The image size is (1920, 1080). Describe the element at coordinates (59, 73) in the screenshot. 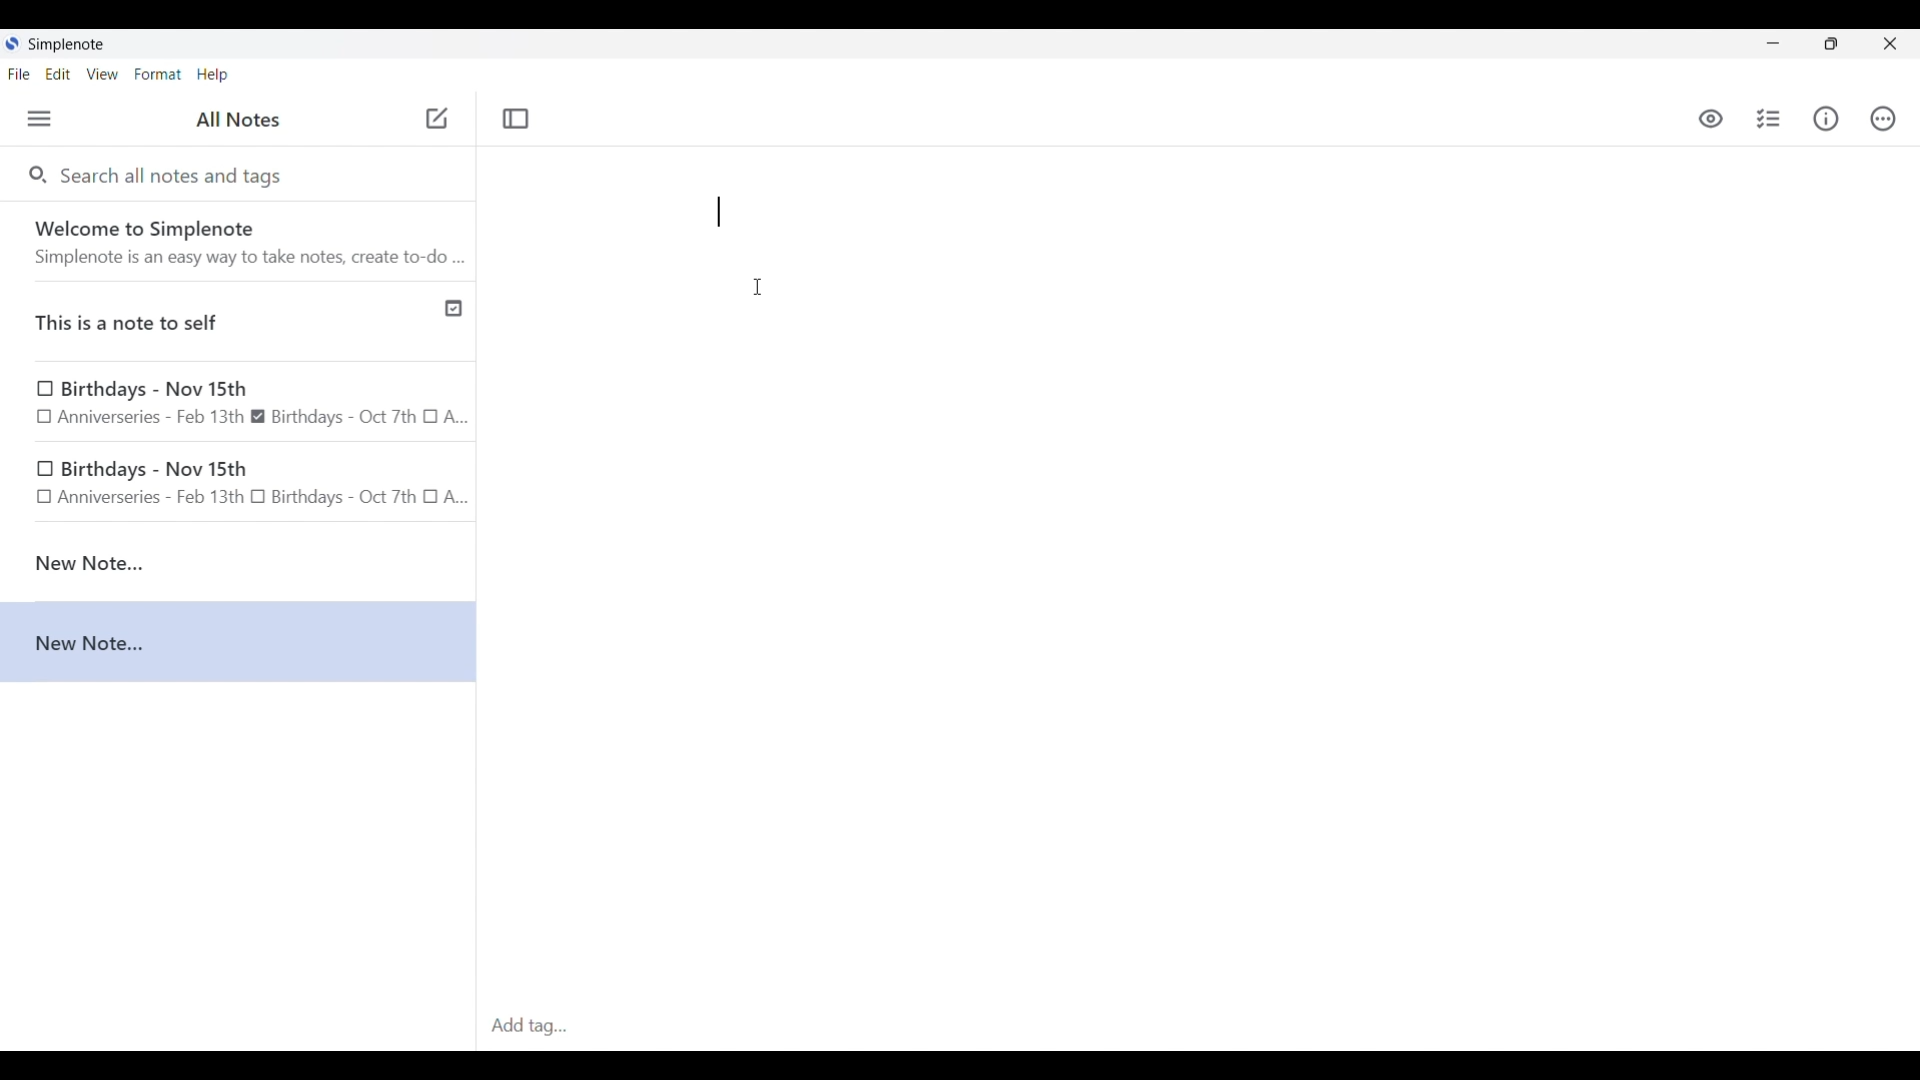

I see `Edit menu` at that location.